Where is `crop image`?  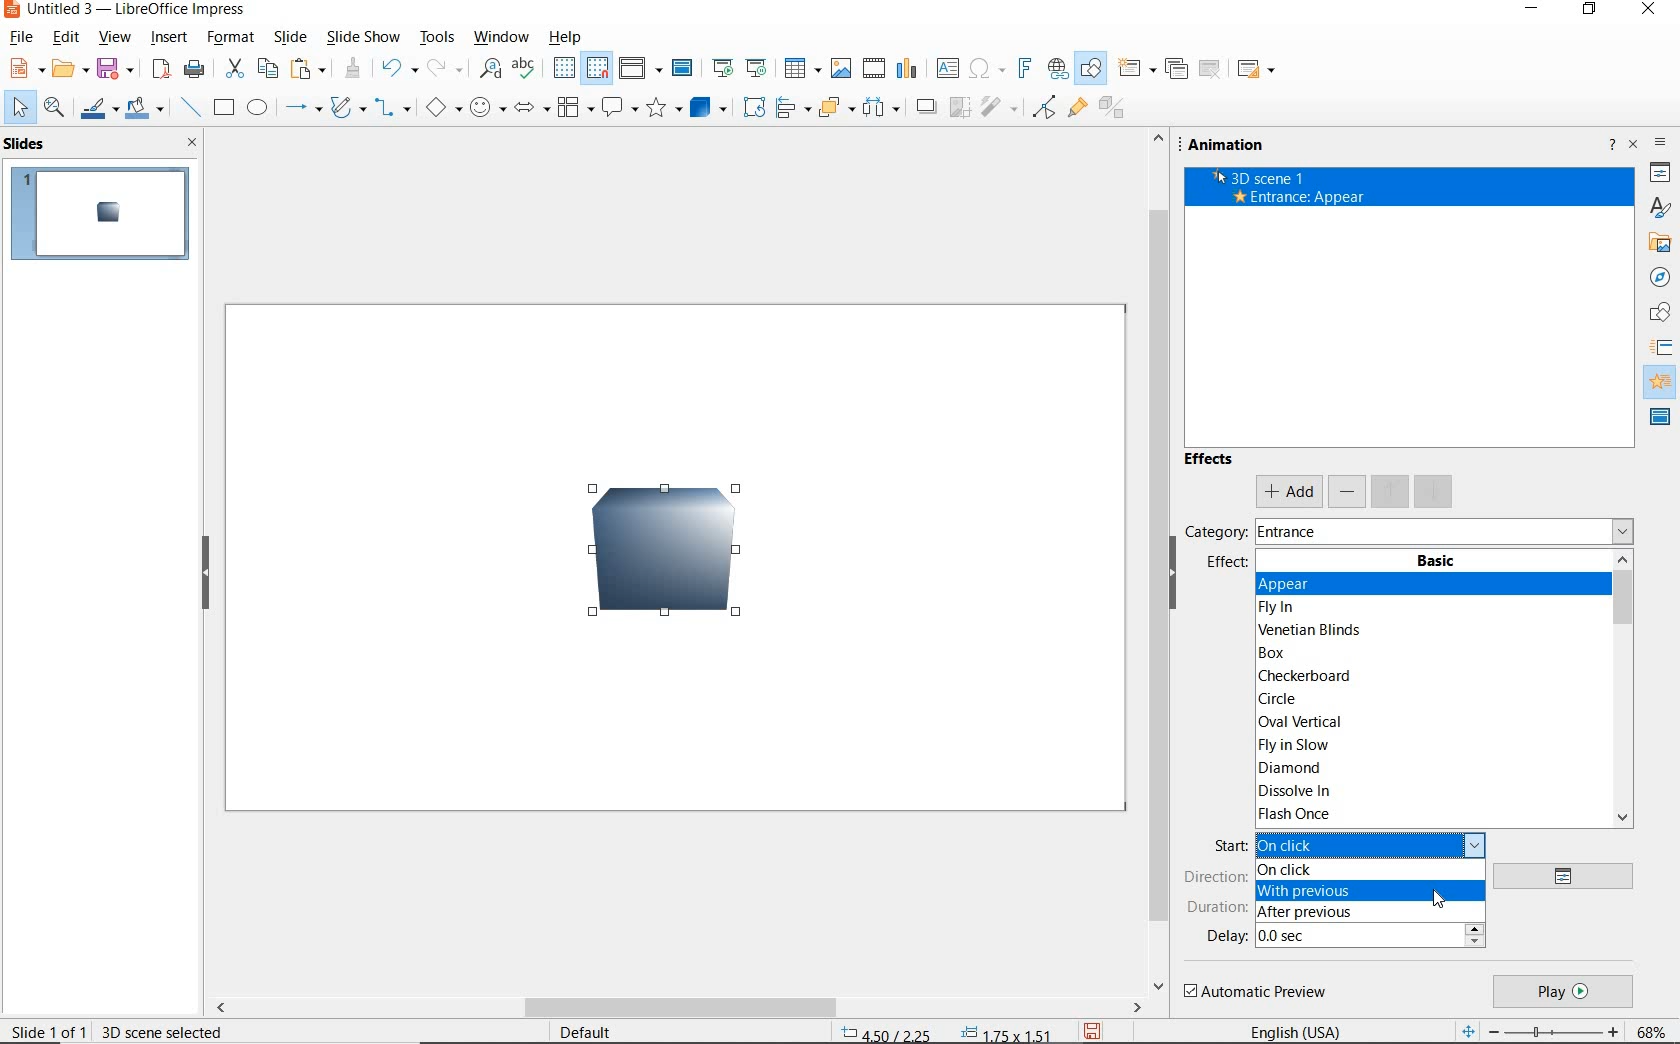 crop image is located at coordinates (961, 105).